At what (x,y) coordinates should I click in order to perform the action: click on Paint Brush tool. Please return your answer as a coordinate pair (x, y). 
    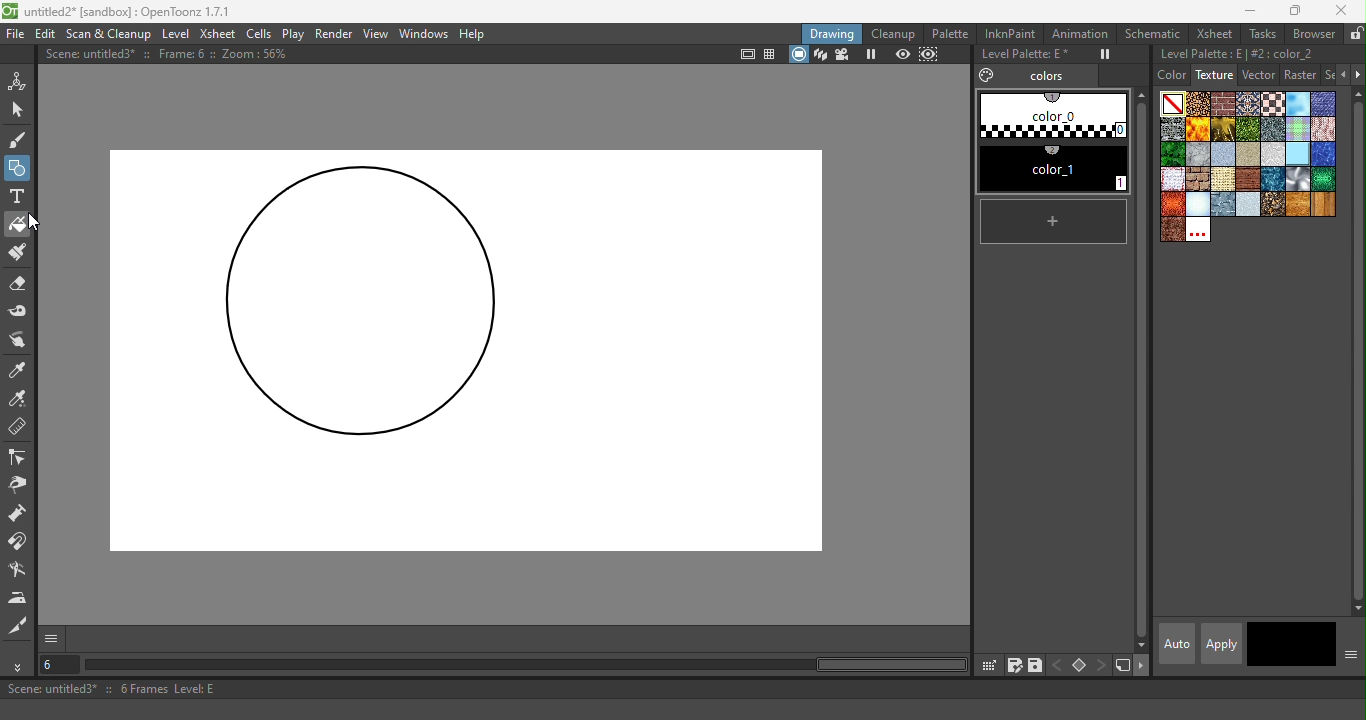
    Looking at the image, I should click on (20, 254).